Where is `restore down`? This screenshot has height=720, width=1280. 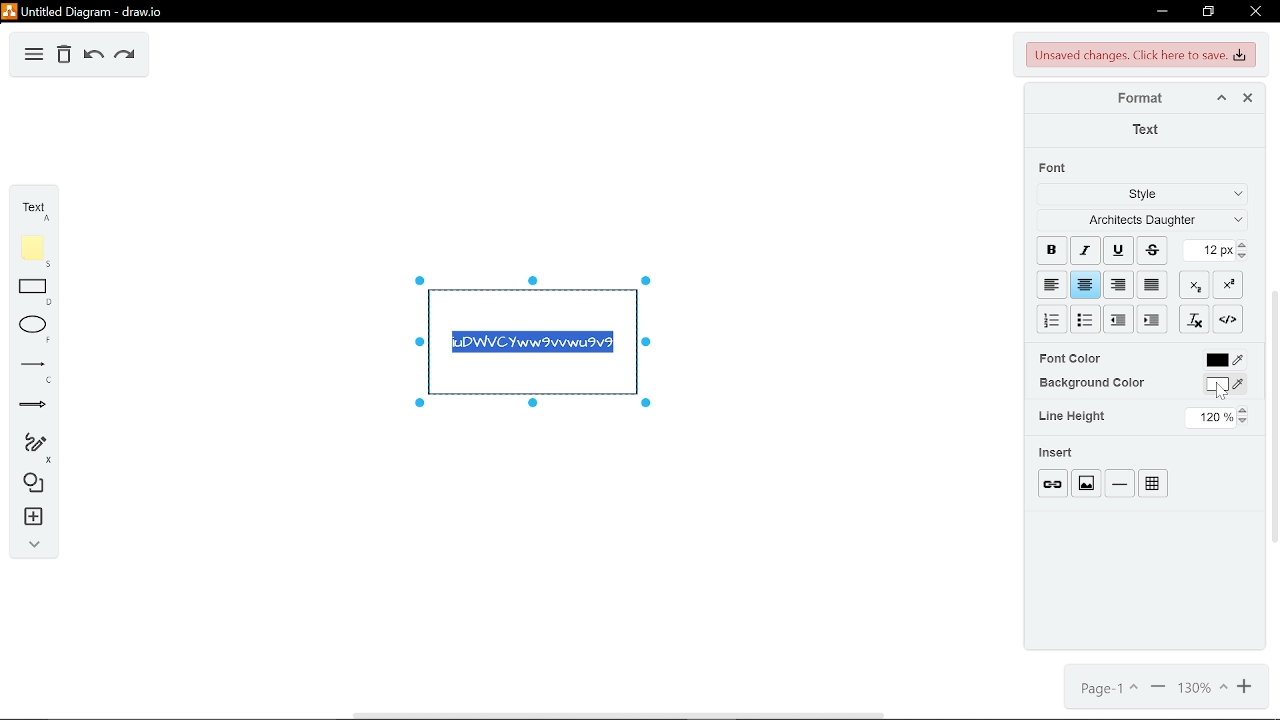
restore down is located at coordinates (1208, 13).